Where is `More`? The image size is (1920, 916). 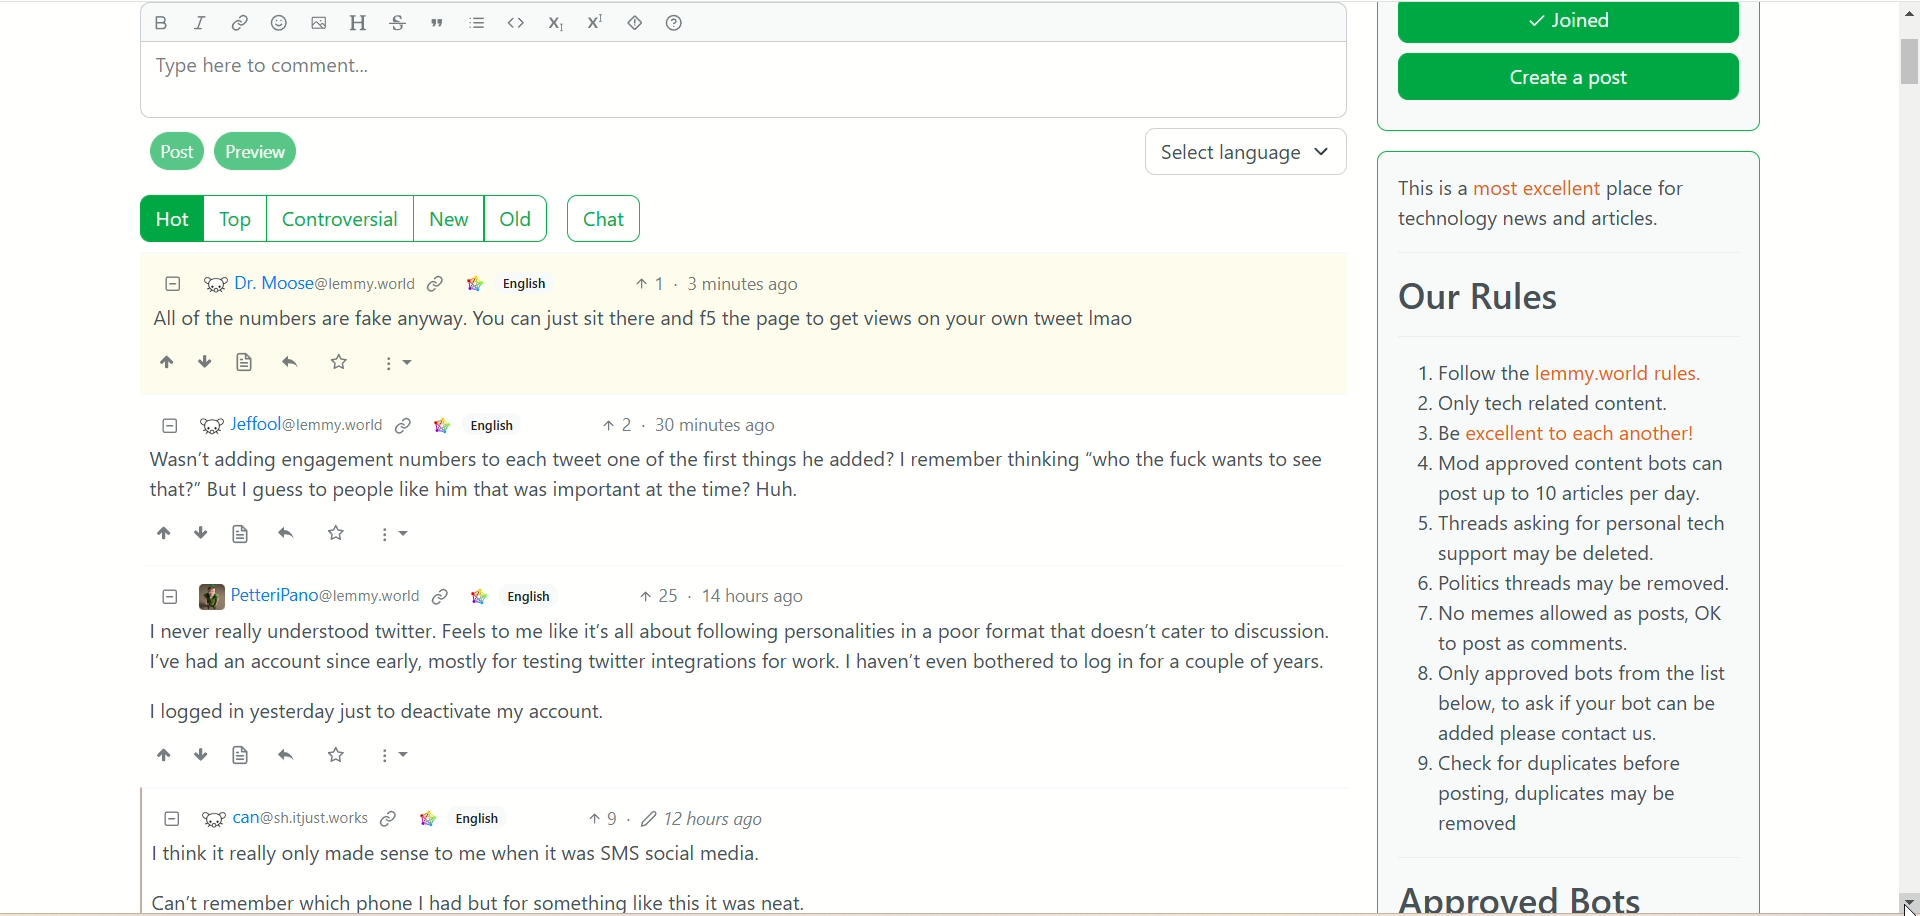
More is located at coordinates (401, 364).